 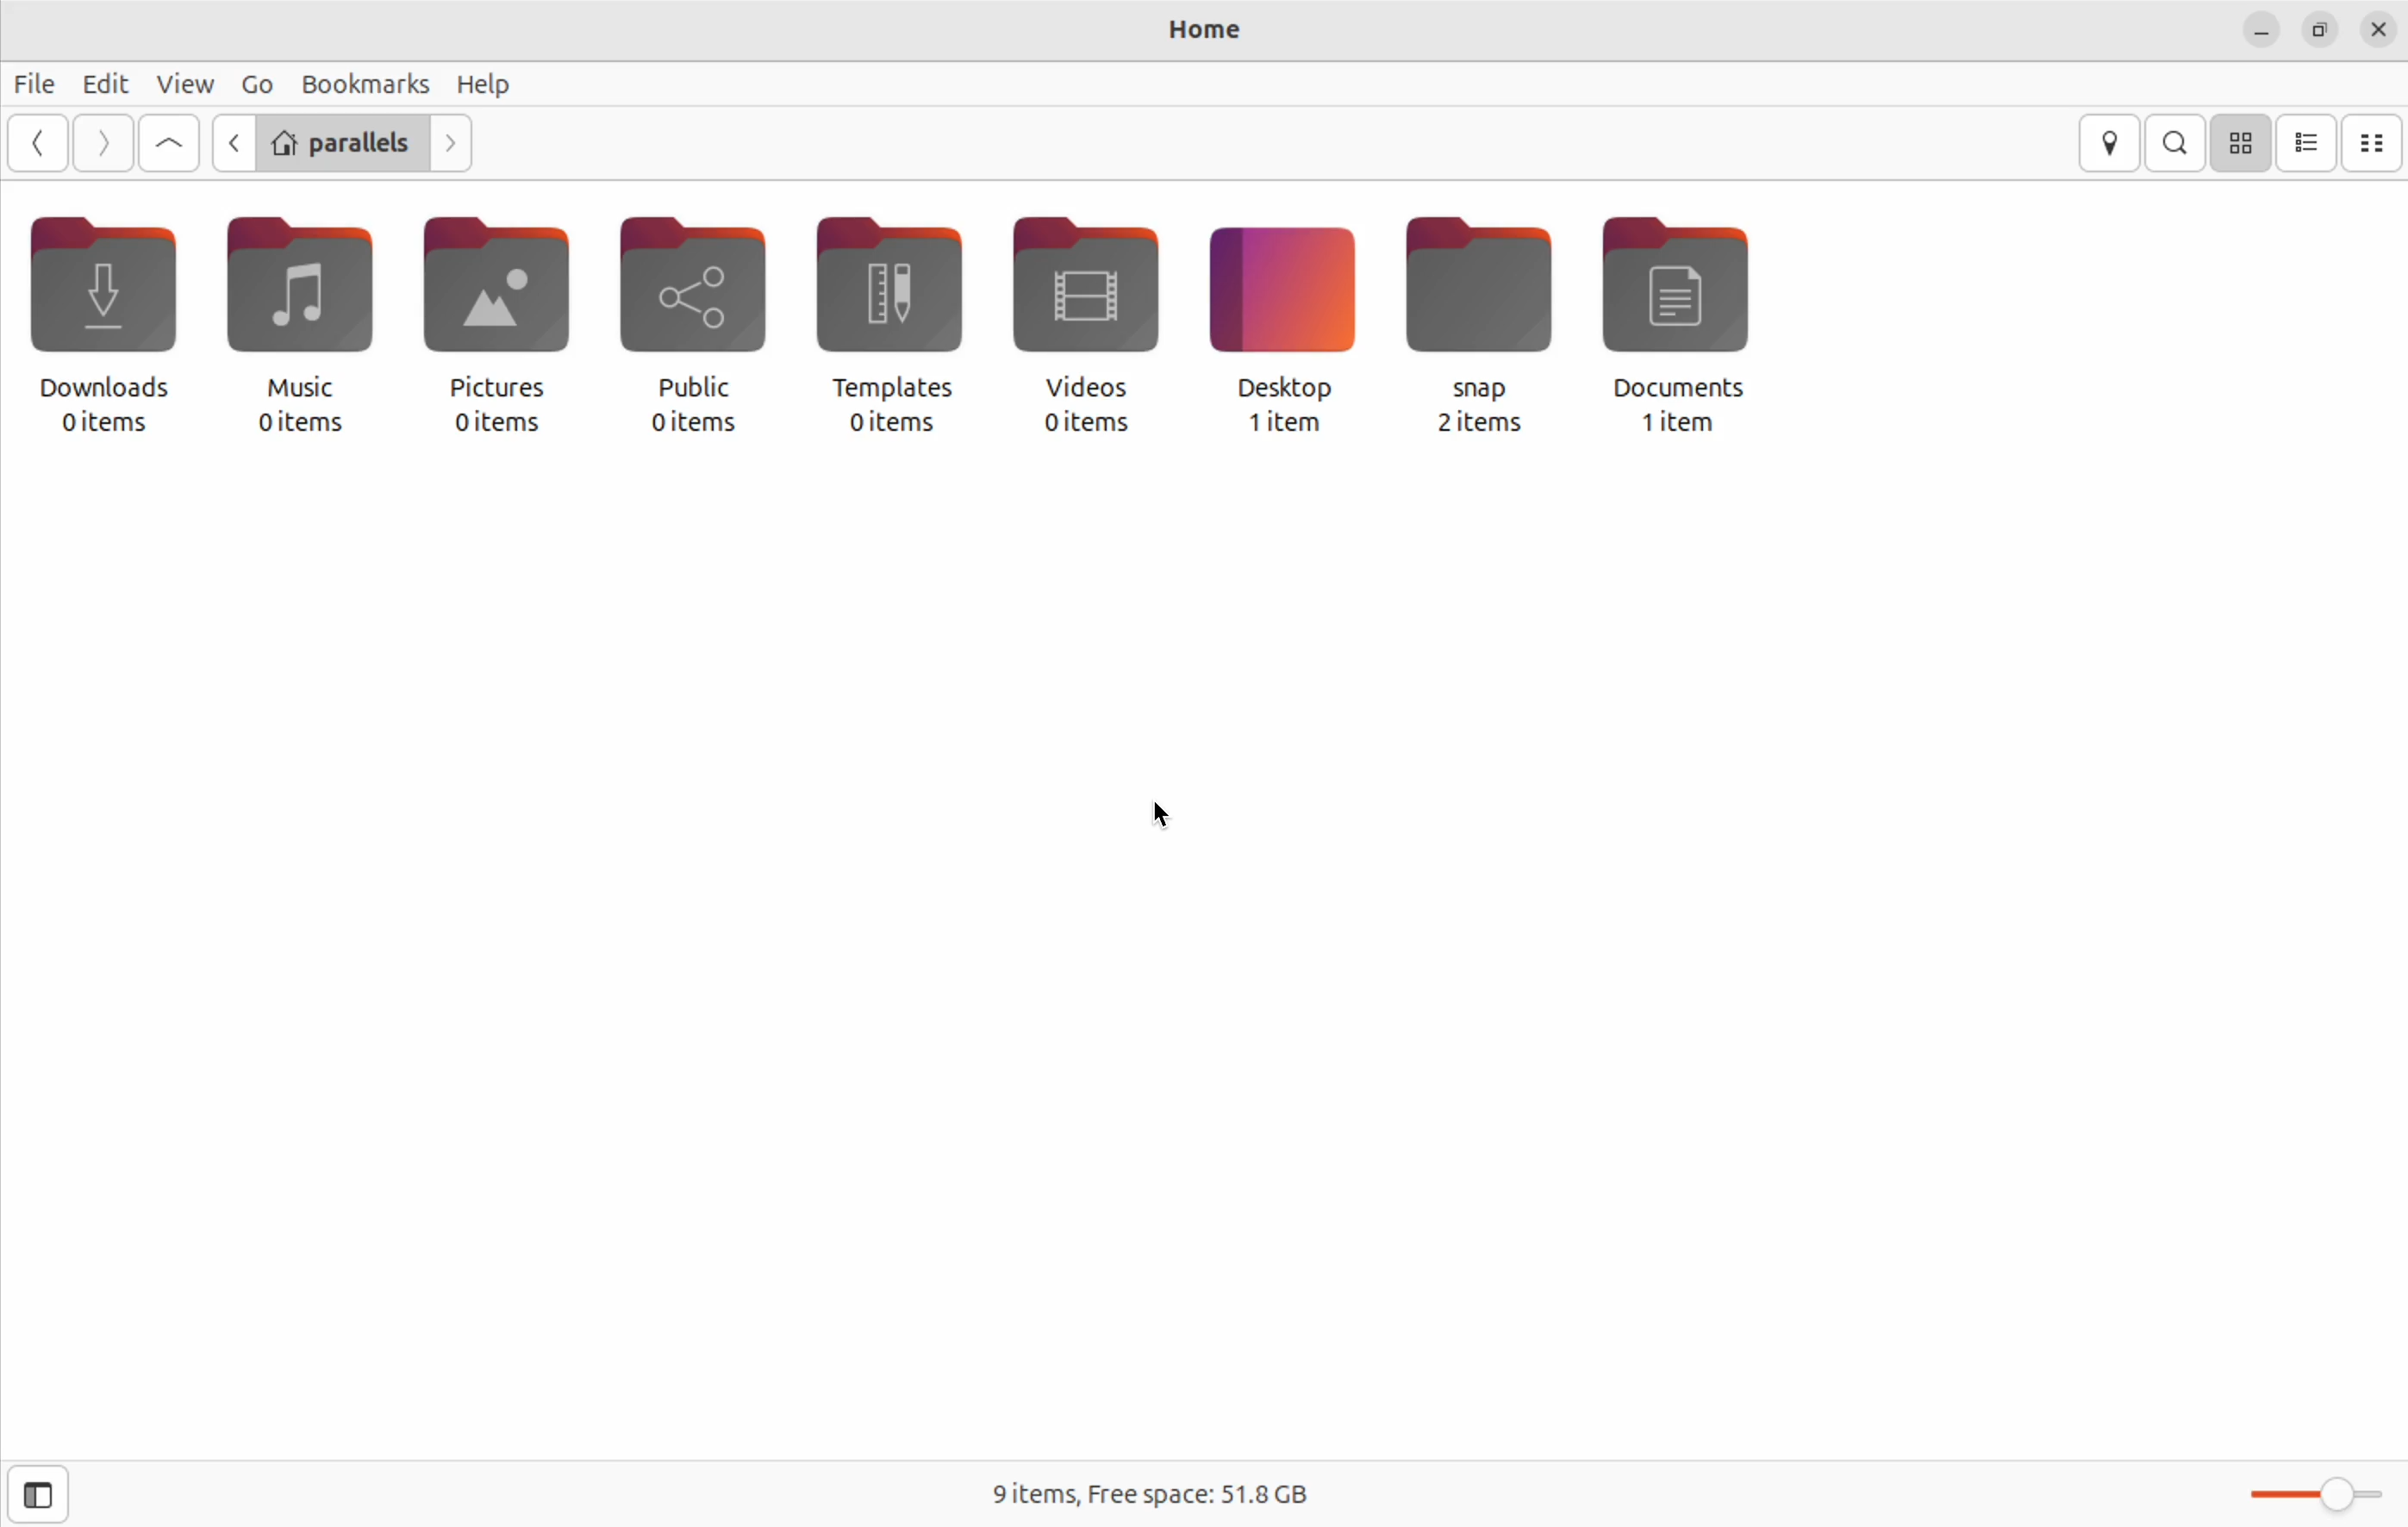 What do you see at coordinates (1278, 332) in the screenshot?
I see `Desktop 1 item` at bounding box center [1278, 332].